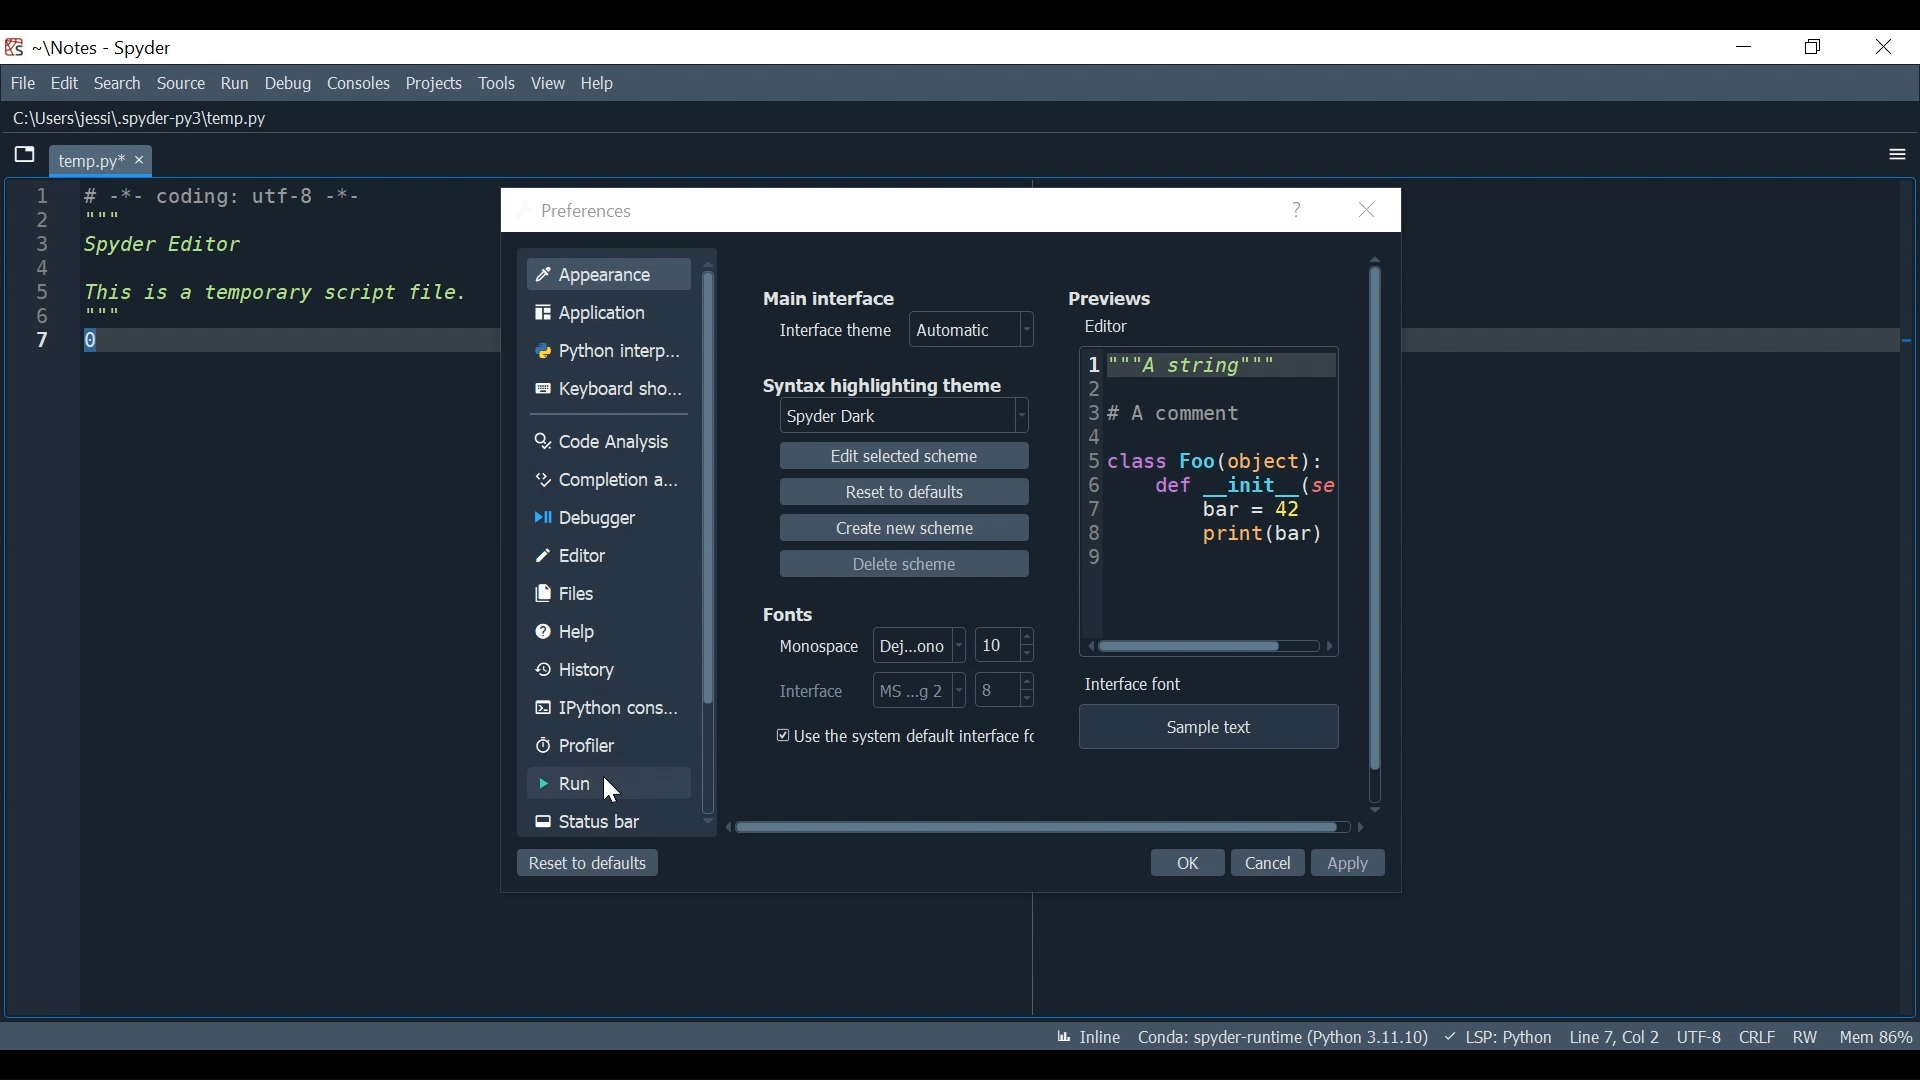 The image size is (1920, 1080). I want to click on Edit selected scheme, so click(908, 458).